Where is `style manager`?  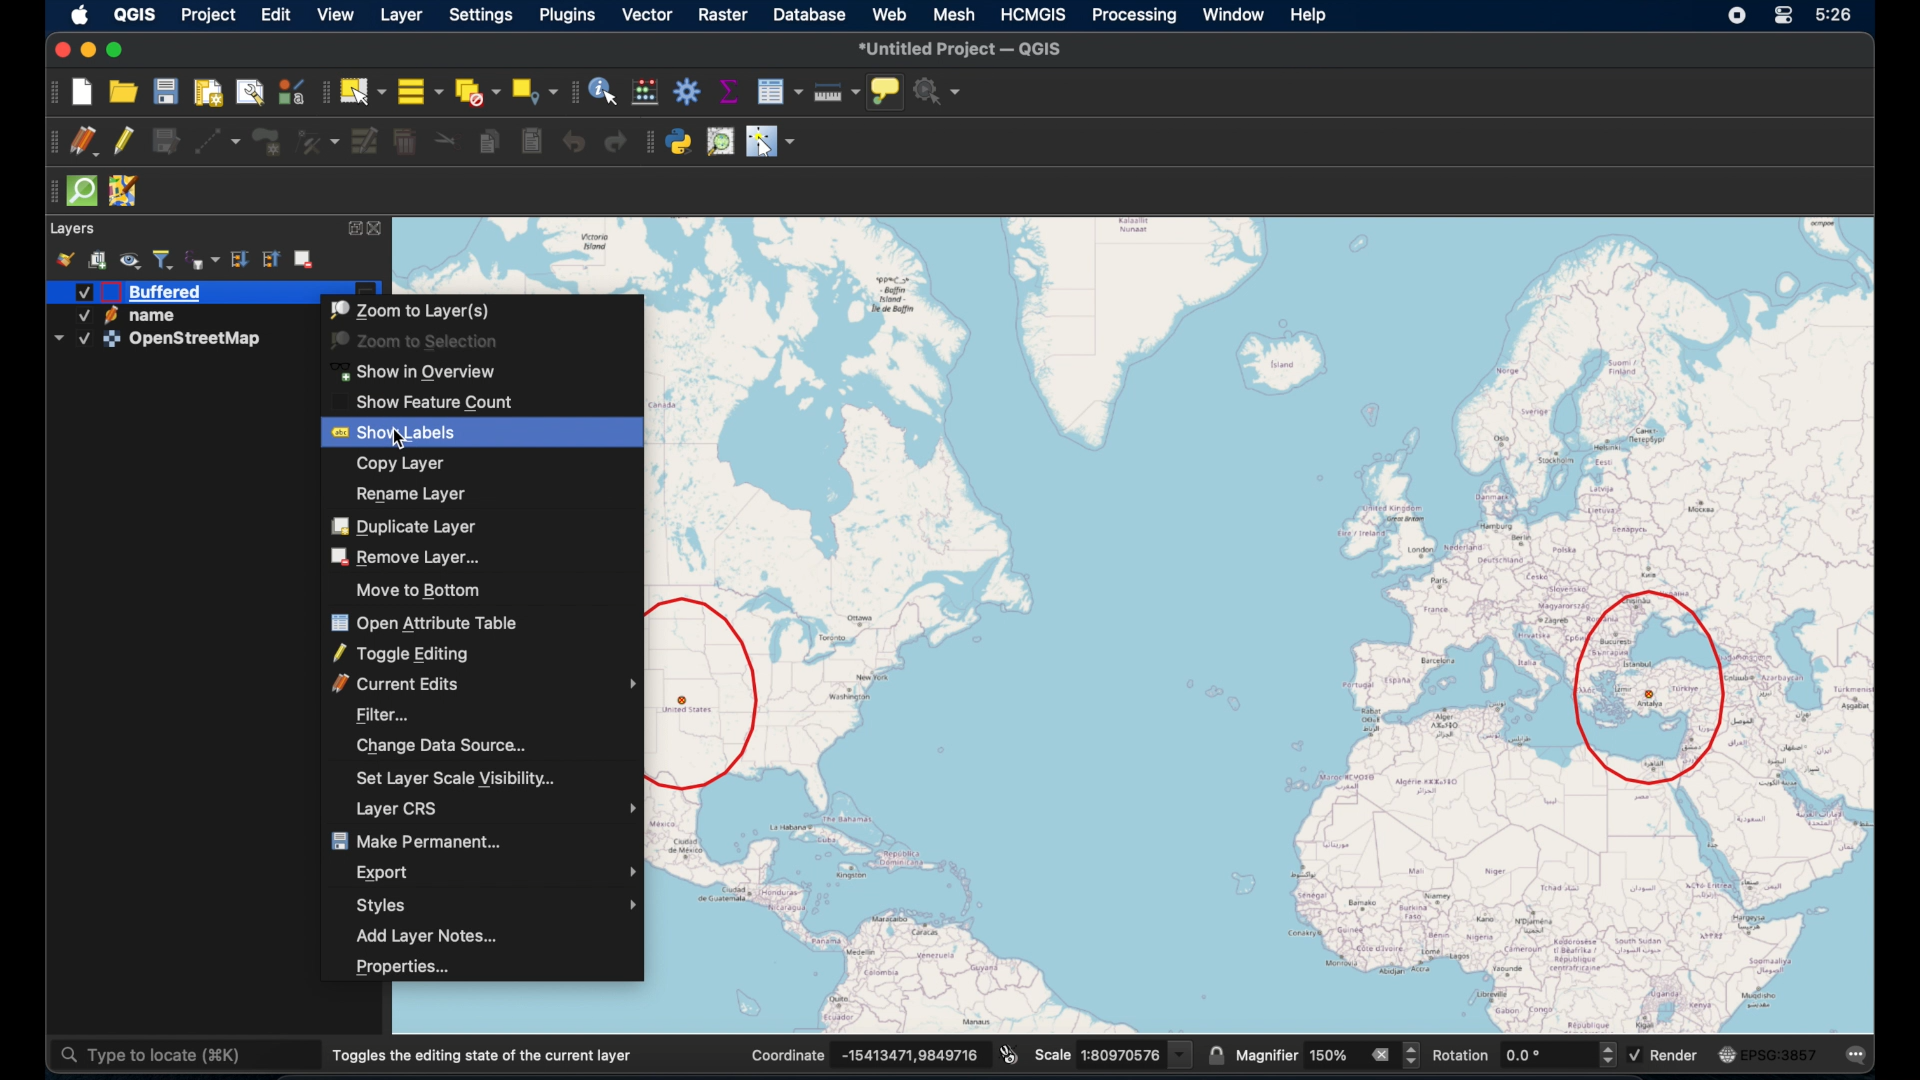
style manager is located at coordinates (291, 90).